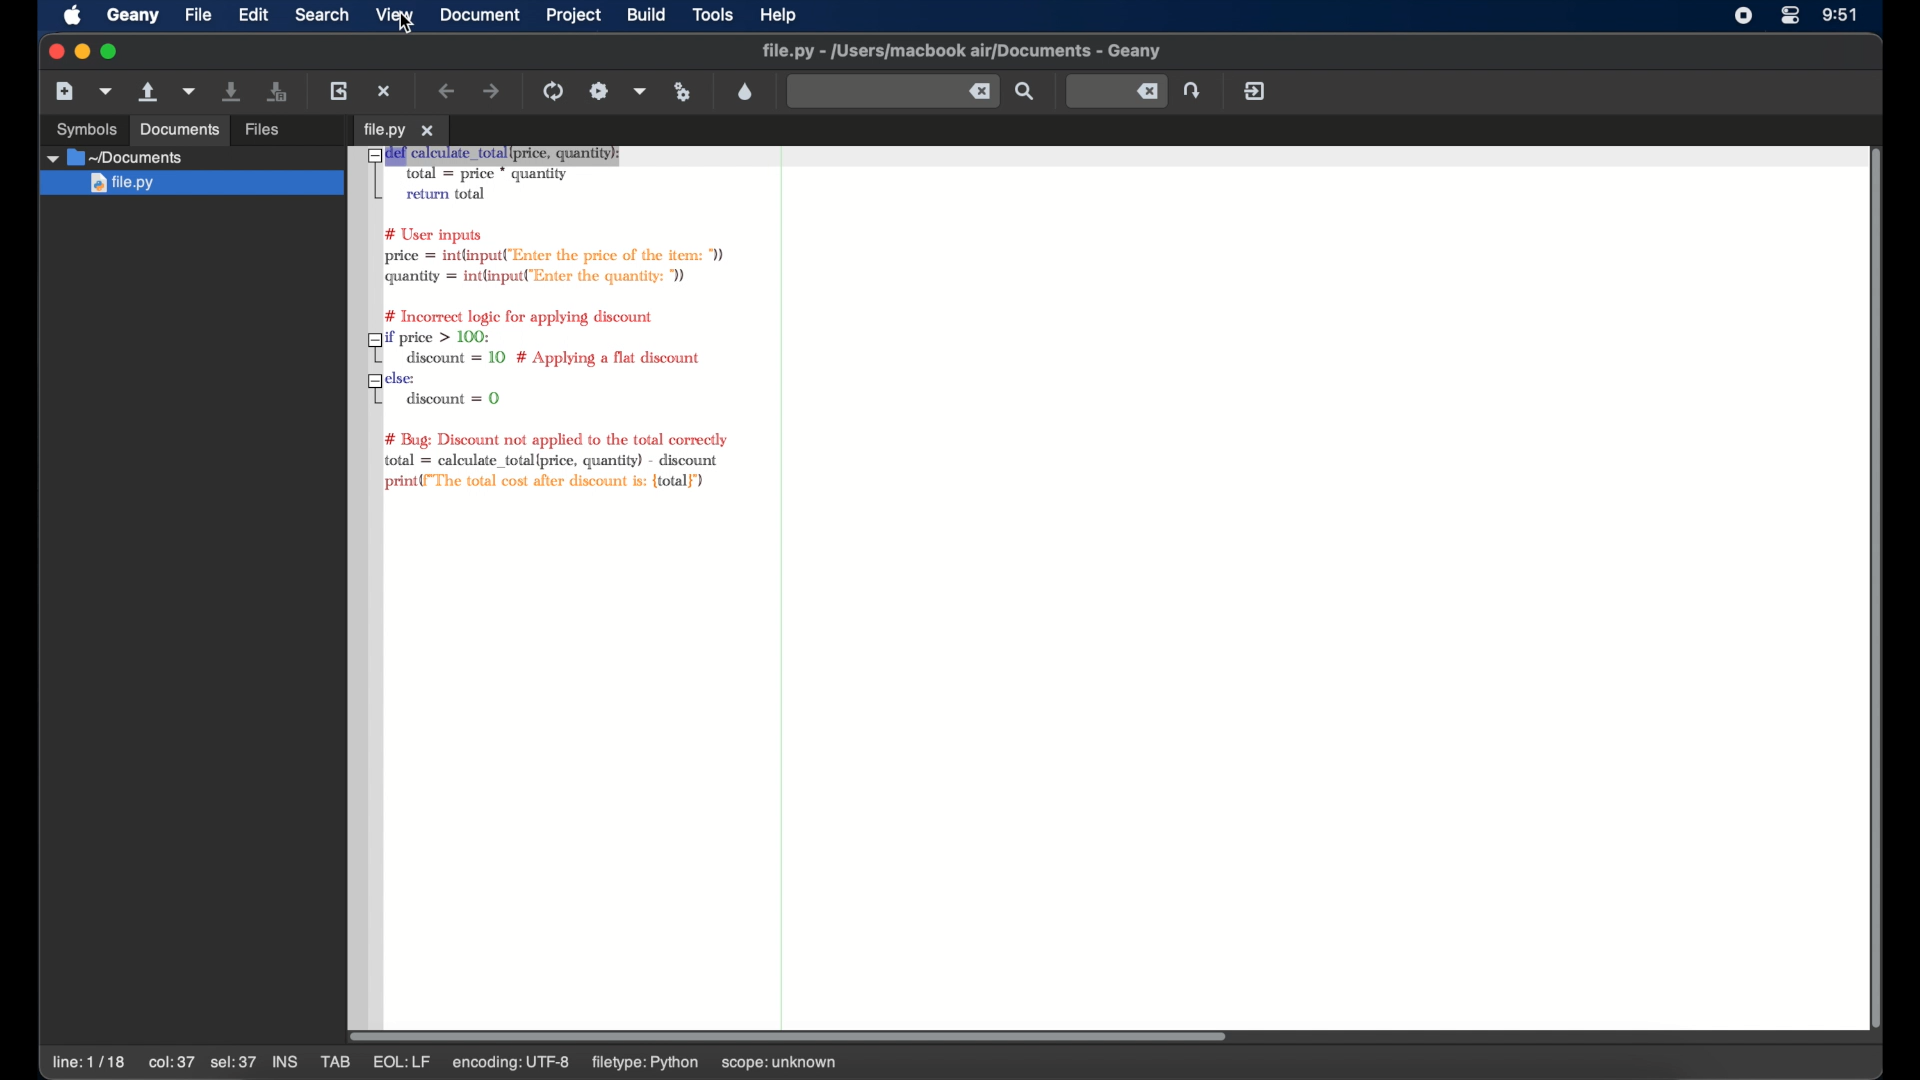 The height and width of the screenshot is (1080, 1920). I want to click on documents, so click(180, 131).